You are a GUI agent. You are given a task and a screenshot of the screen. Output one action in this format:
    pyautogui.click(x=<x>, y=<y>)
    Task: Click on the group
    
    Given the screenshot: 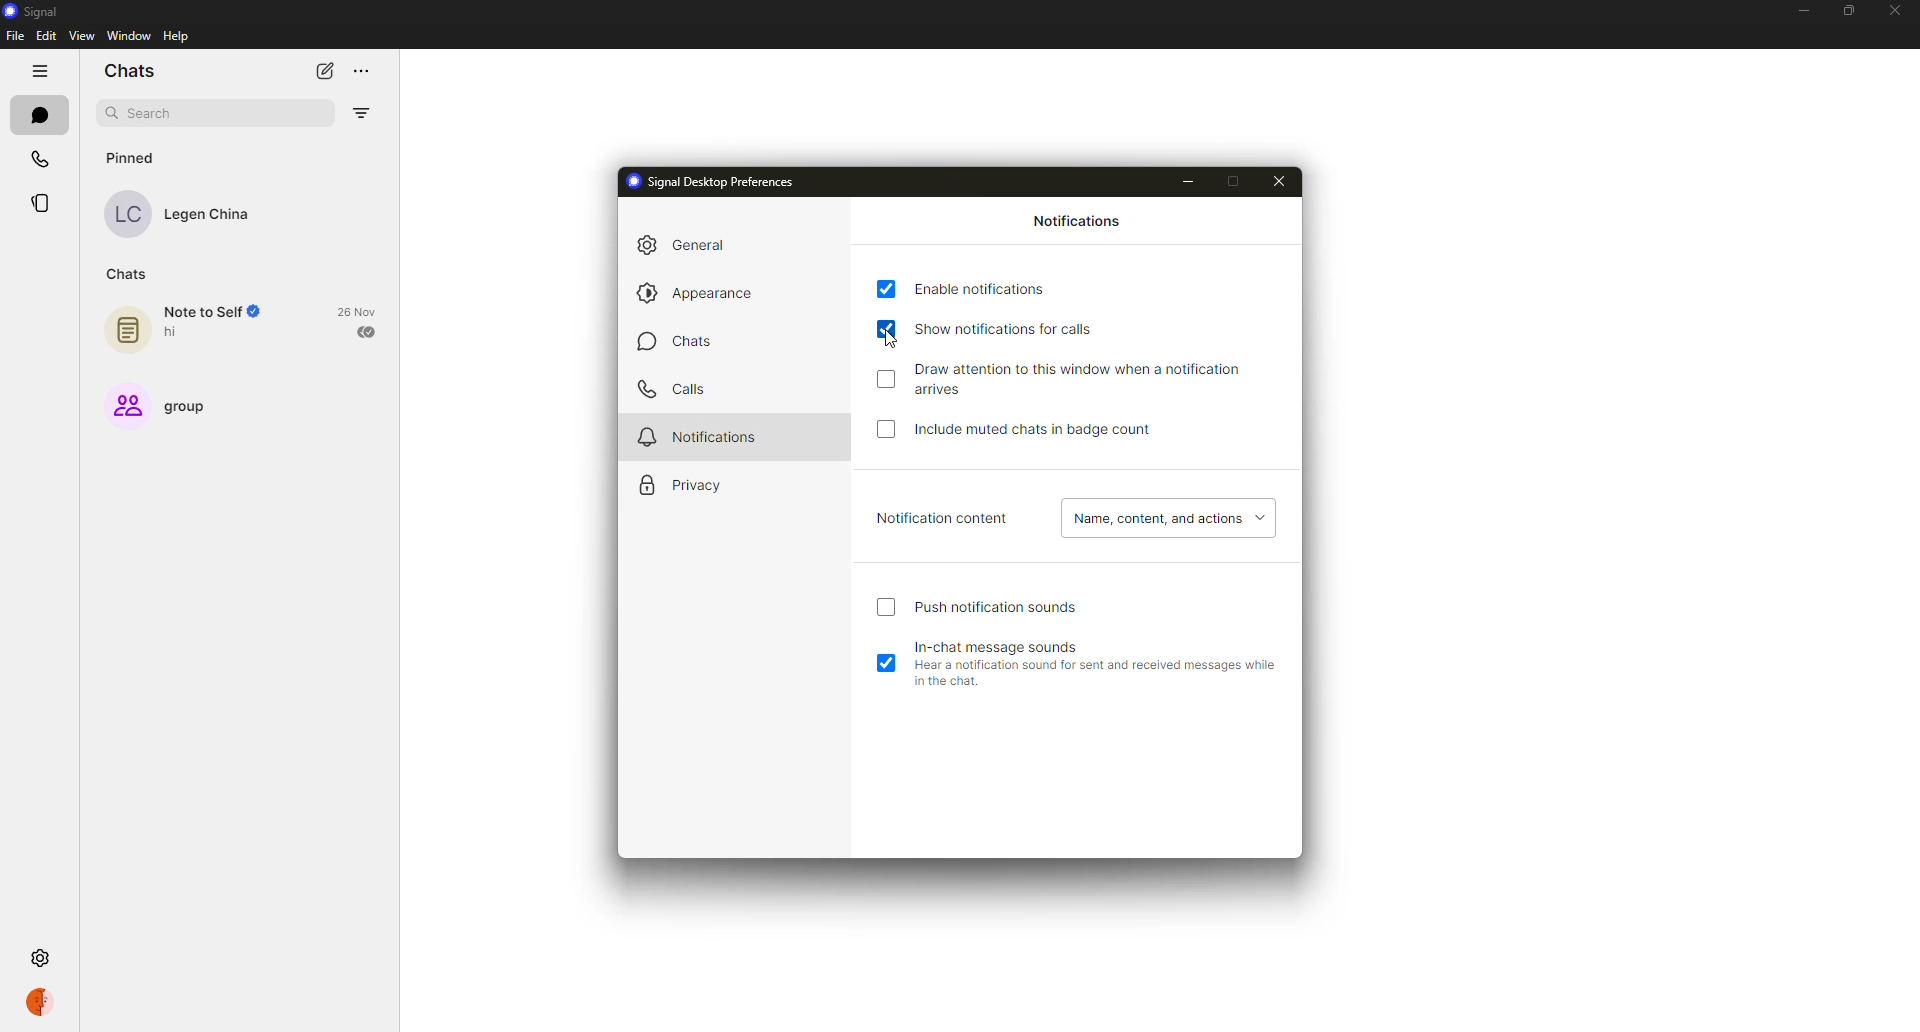 What is the action you would take?
    pyautogui.click(x=165, y=404)
    